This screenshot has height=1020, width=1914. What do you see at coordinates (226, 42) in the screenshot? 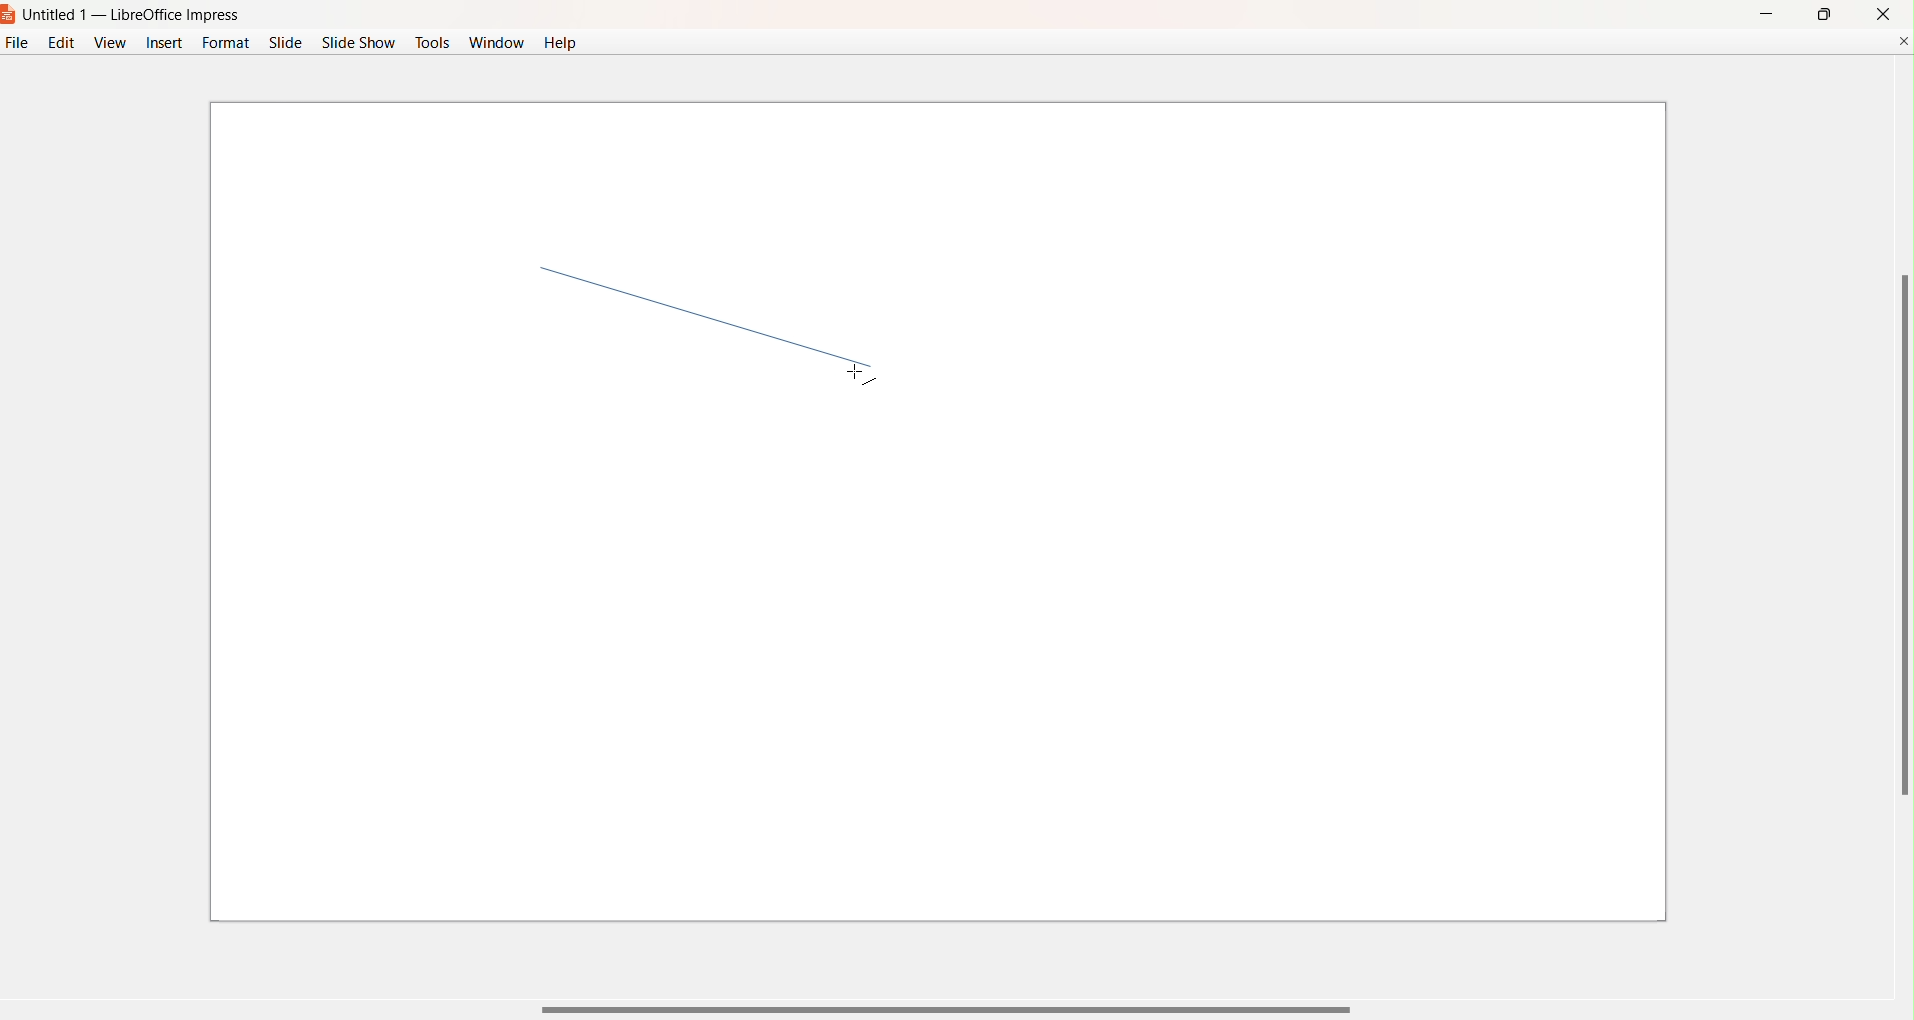
I see `Format` at bounding box center [226, 42].